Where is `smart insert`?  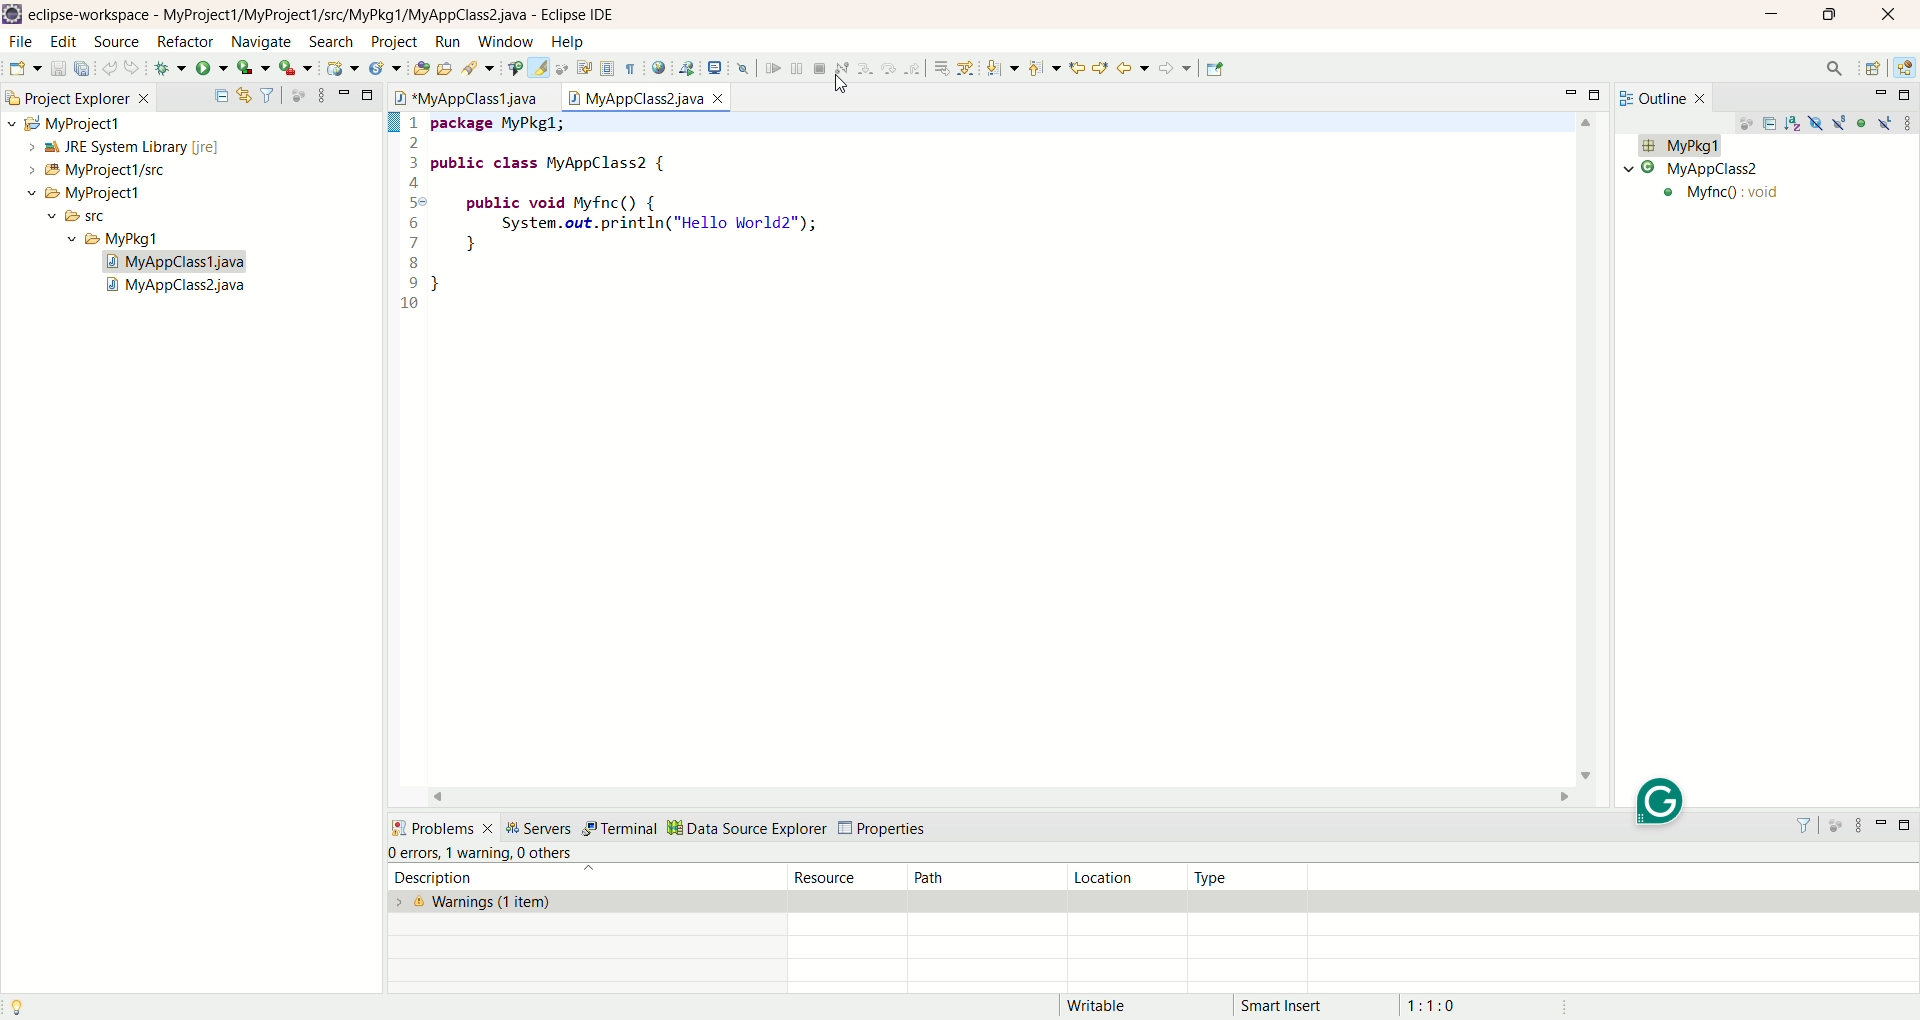
smart insert is located at coordinates (1296, 1005).